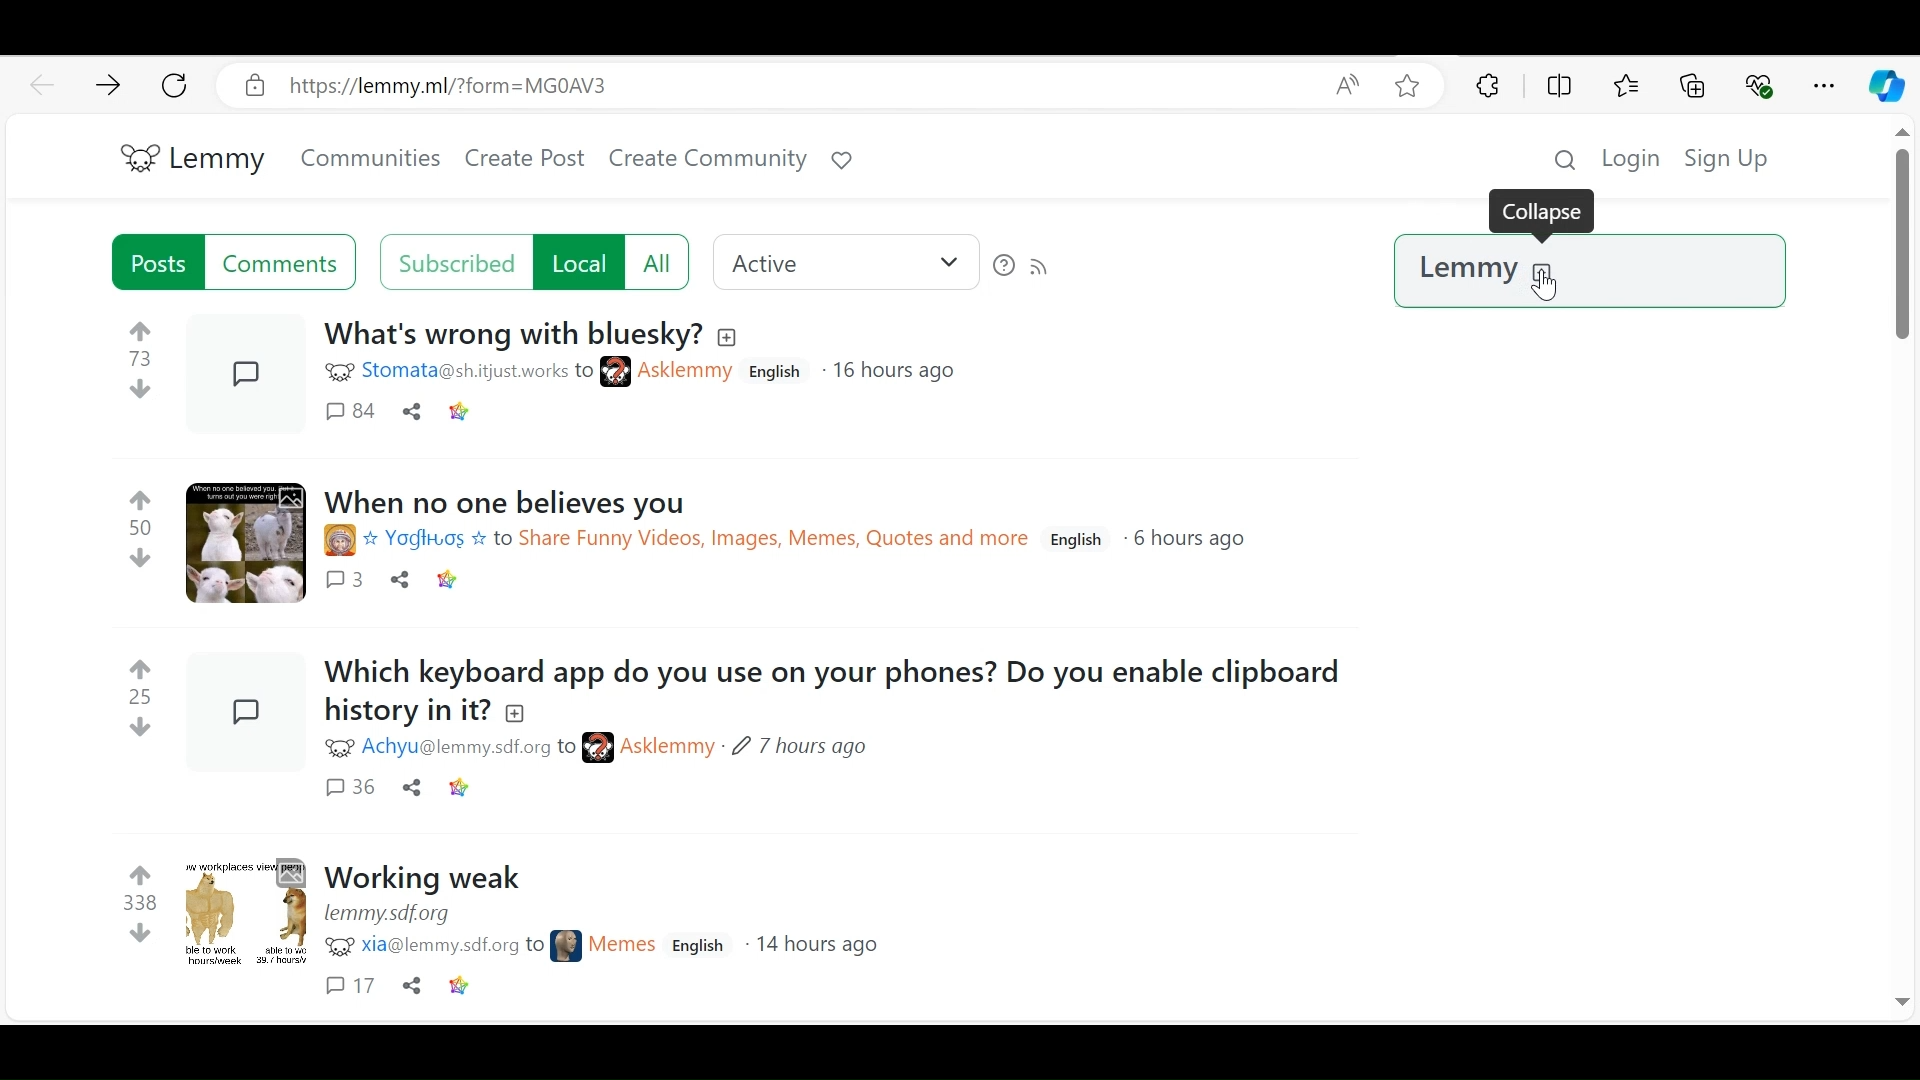 The height and width of the screenshot is (1080, 1920). Describe the element at coordinates (1695, 86) in the screenshot. I see `Collections` at that location.